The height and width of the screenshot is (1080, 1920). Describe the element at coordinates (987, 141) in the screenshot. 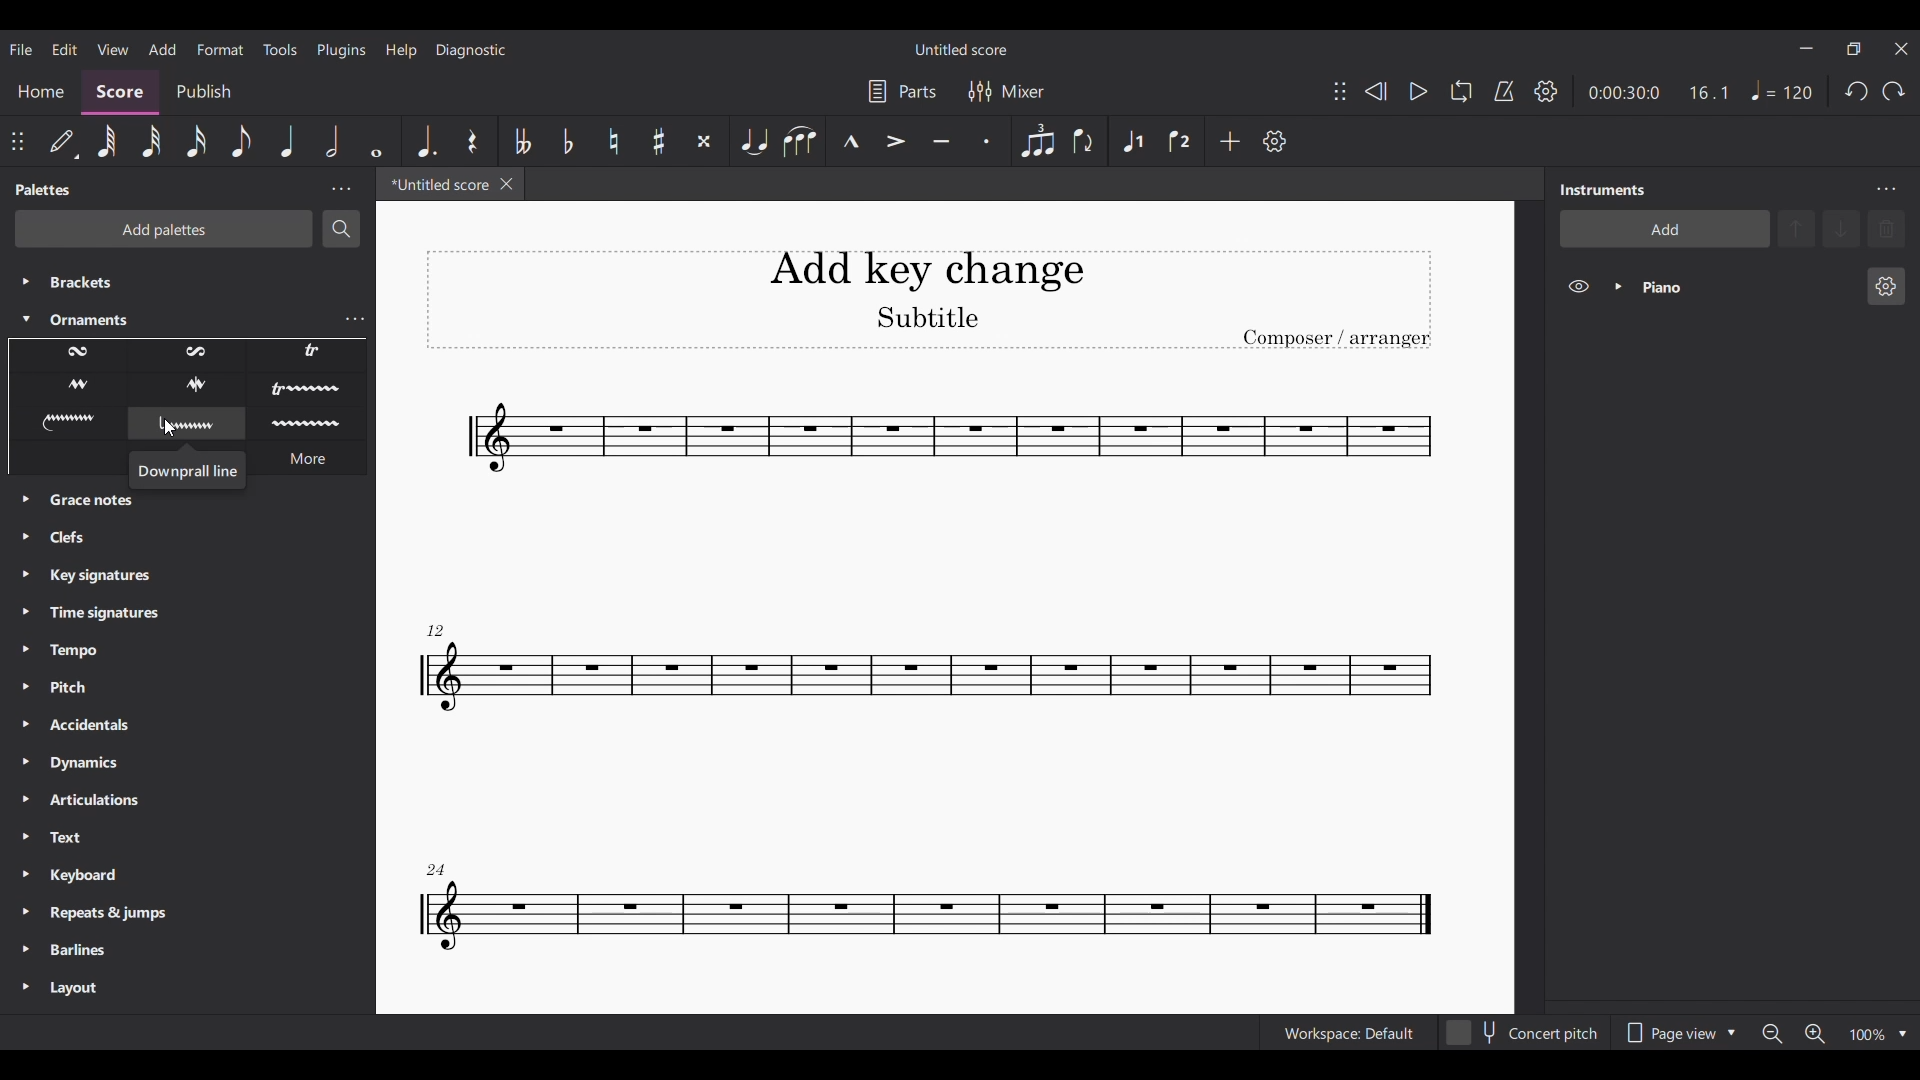

I see `Staccato` at that location.